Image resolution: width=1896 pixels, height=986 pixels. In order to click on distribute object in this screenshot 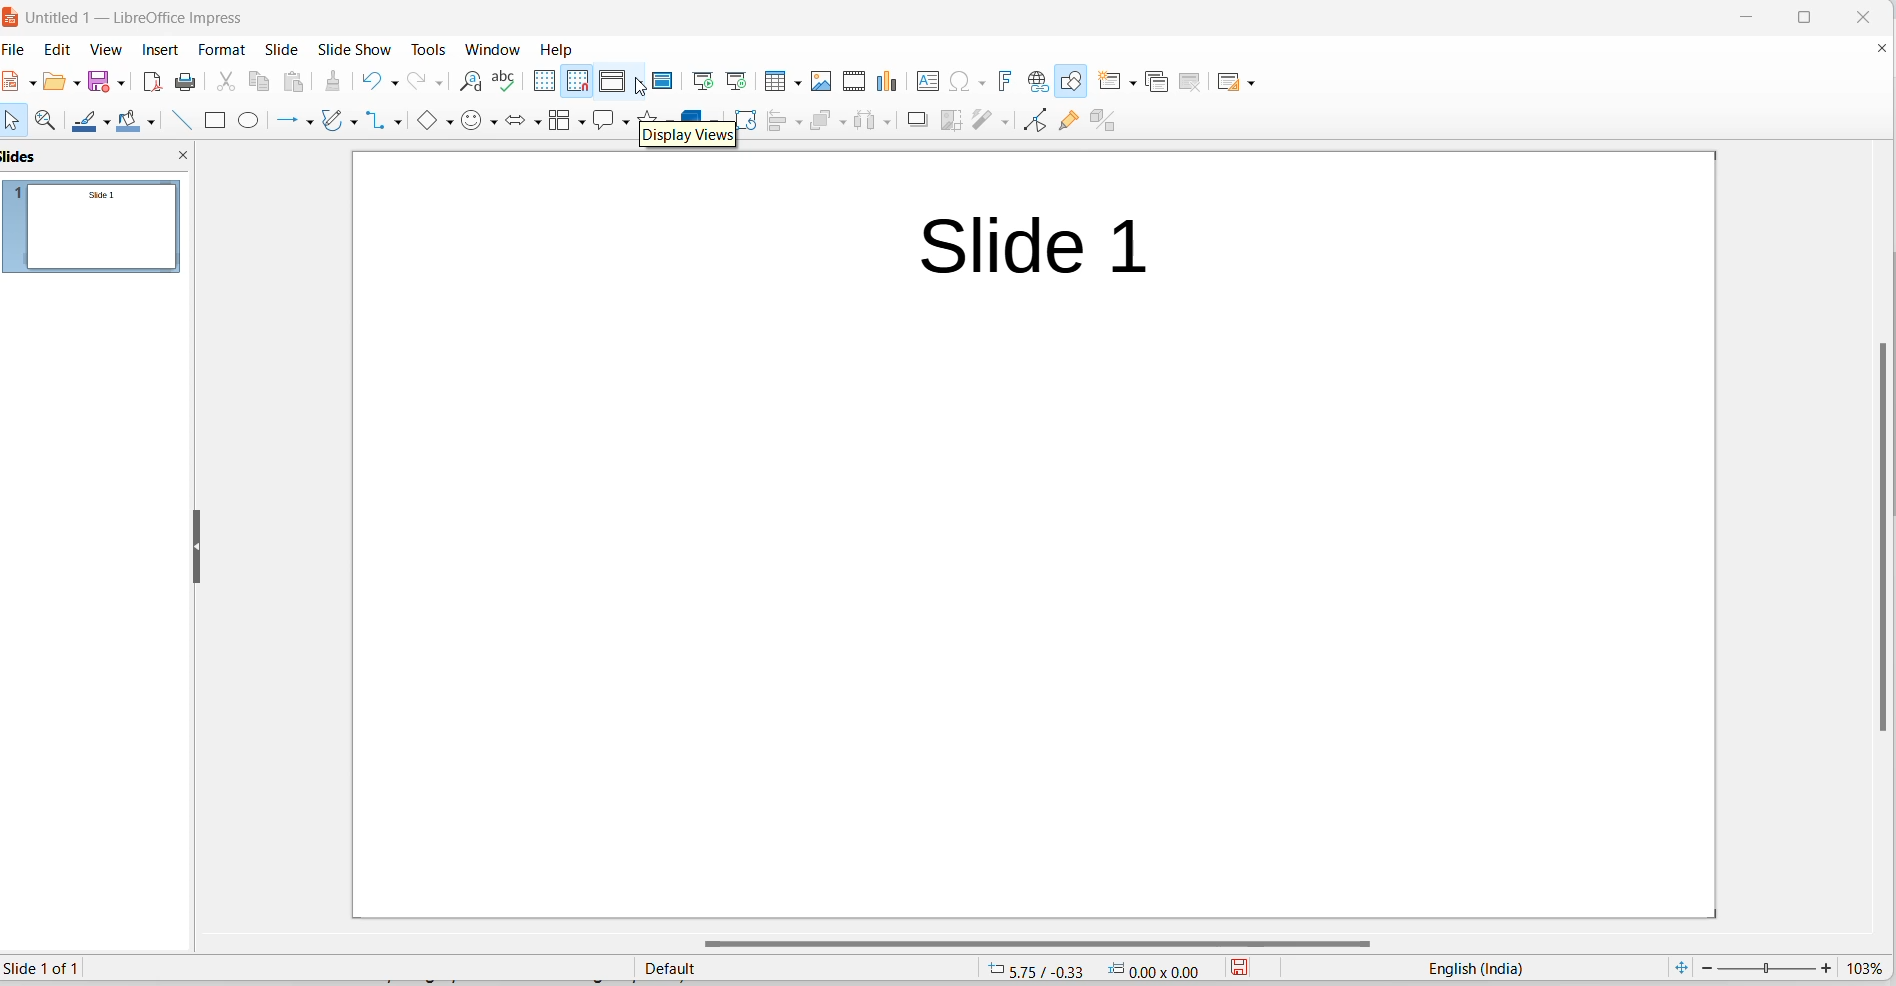, I will do `click(863, 123)`.